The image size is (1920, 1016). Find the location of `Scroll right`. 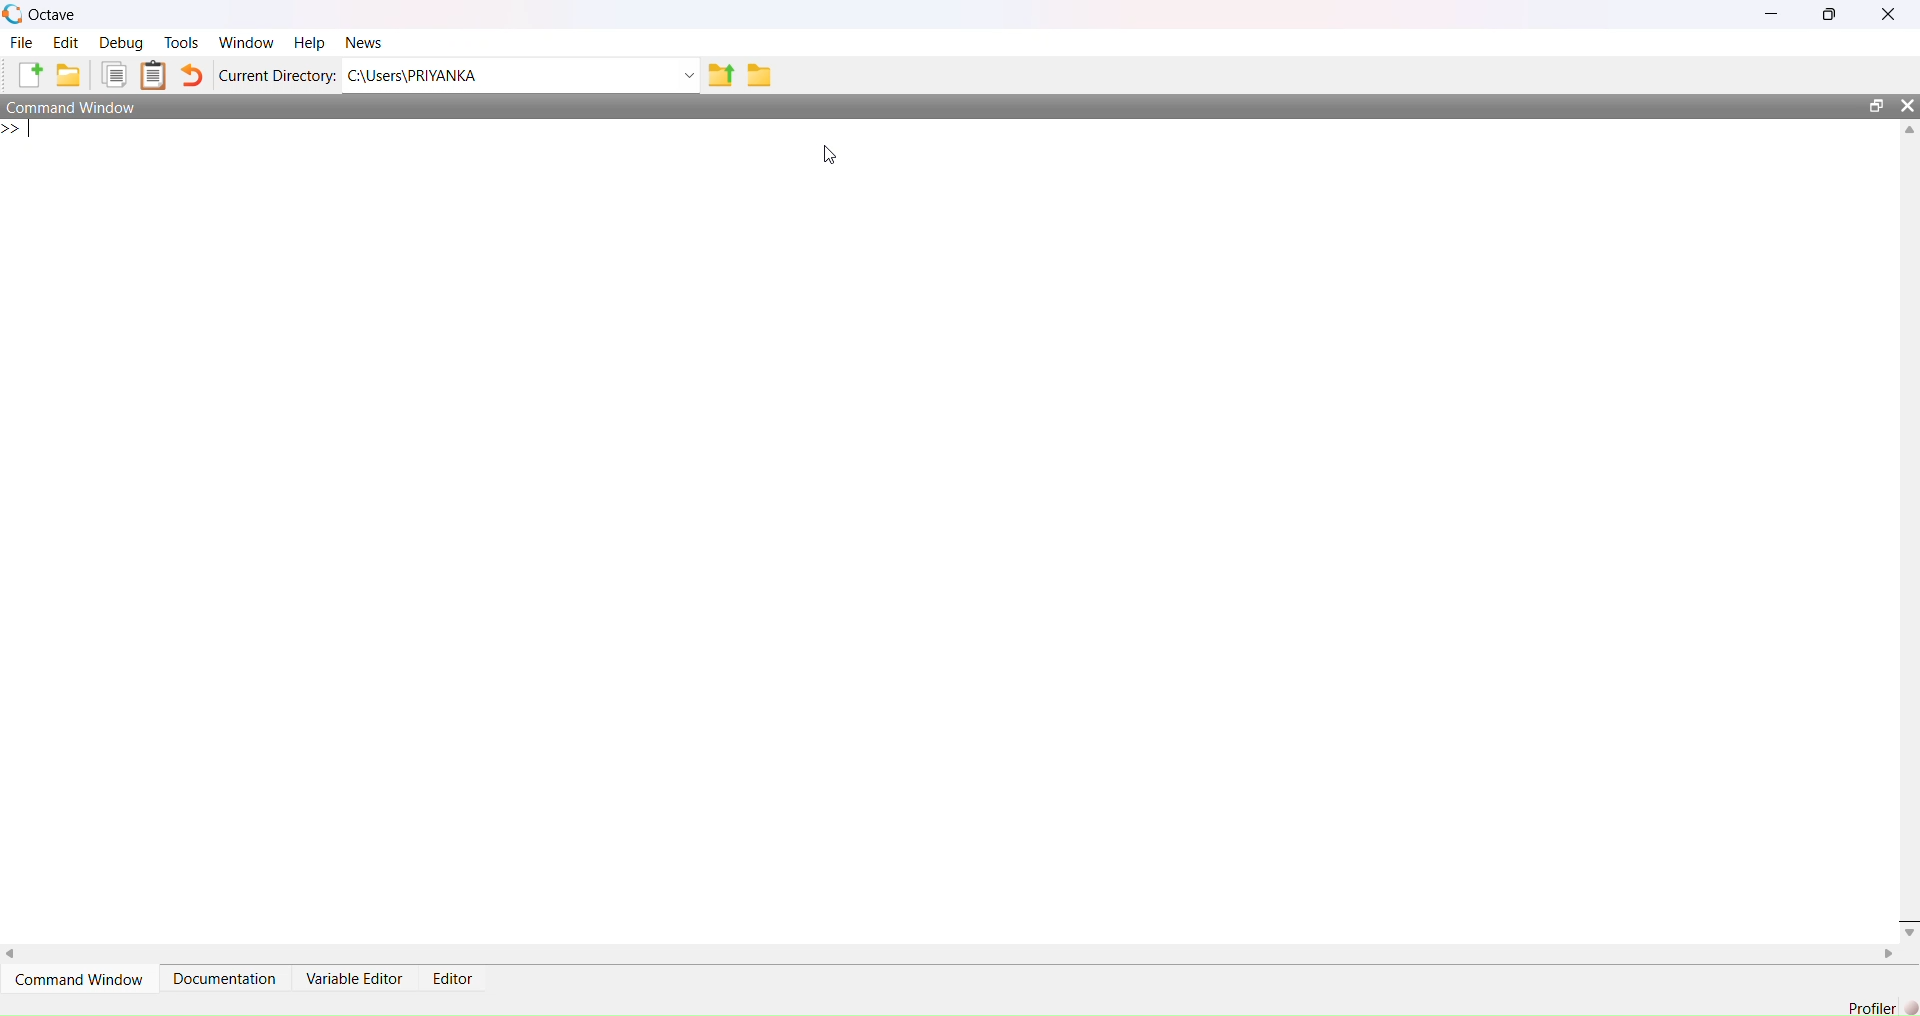

Scroll right is located at coordinates (1886, 954).